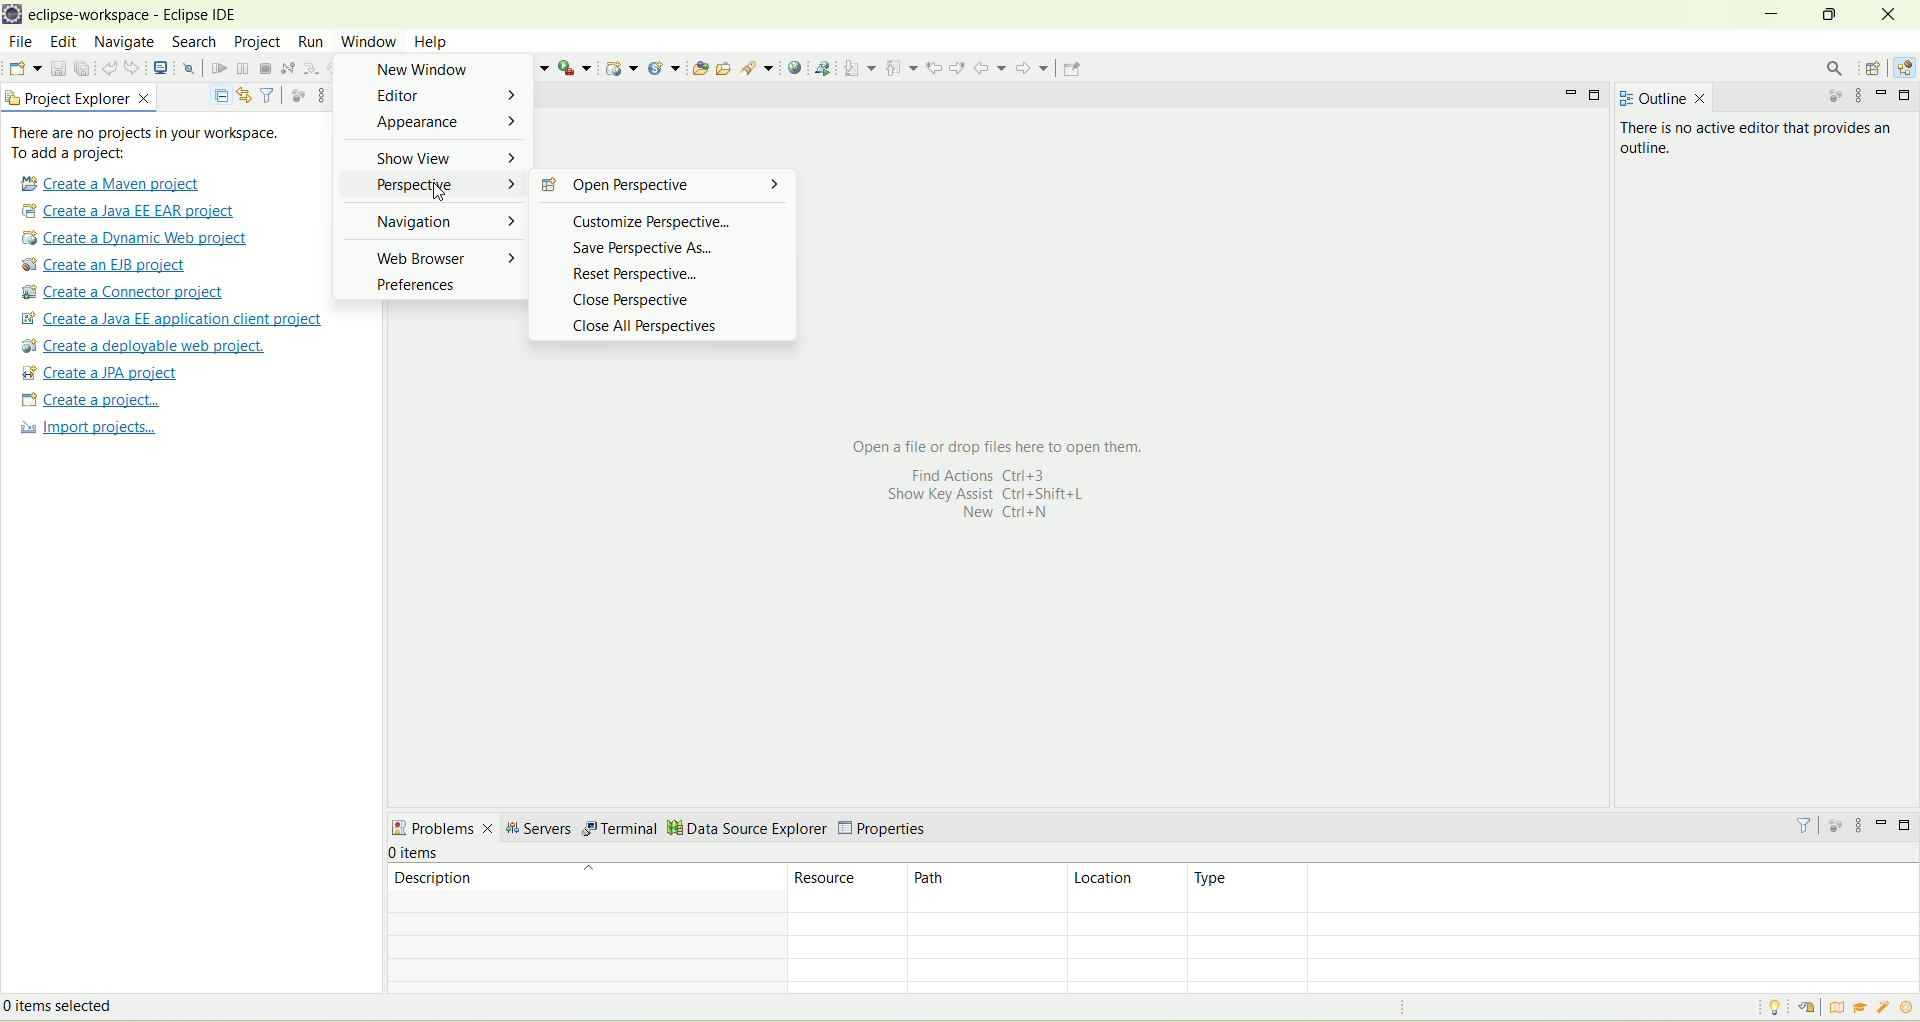  What do you see at coordinates (1906, 825) in the screenshot?
I see `maximize` at bounding box center [1906, 825].